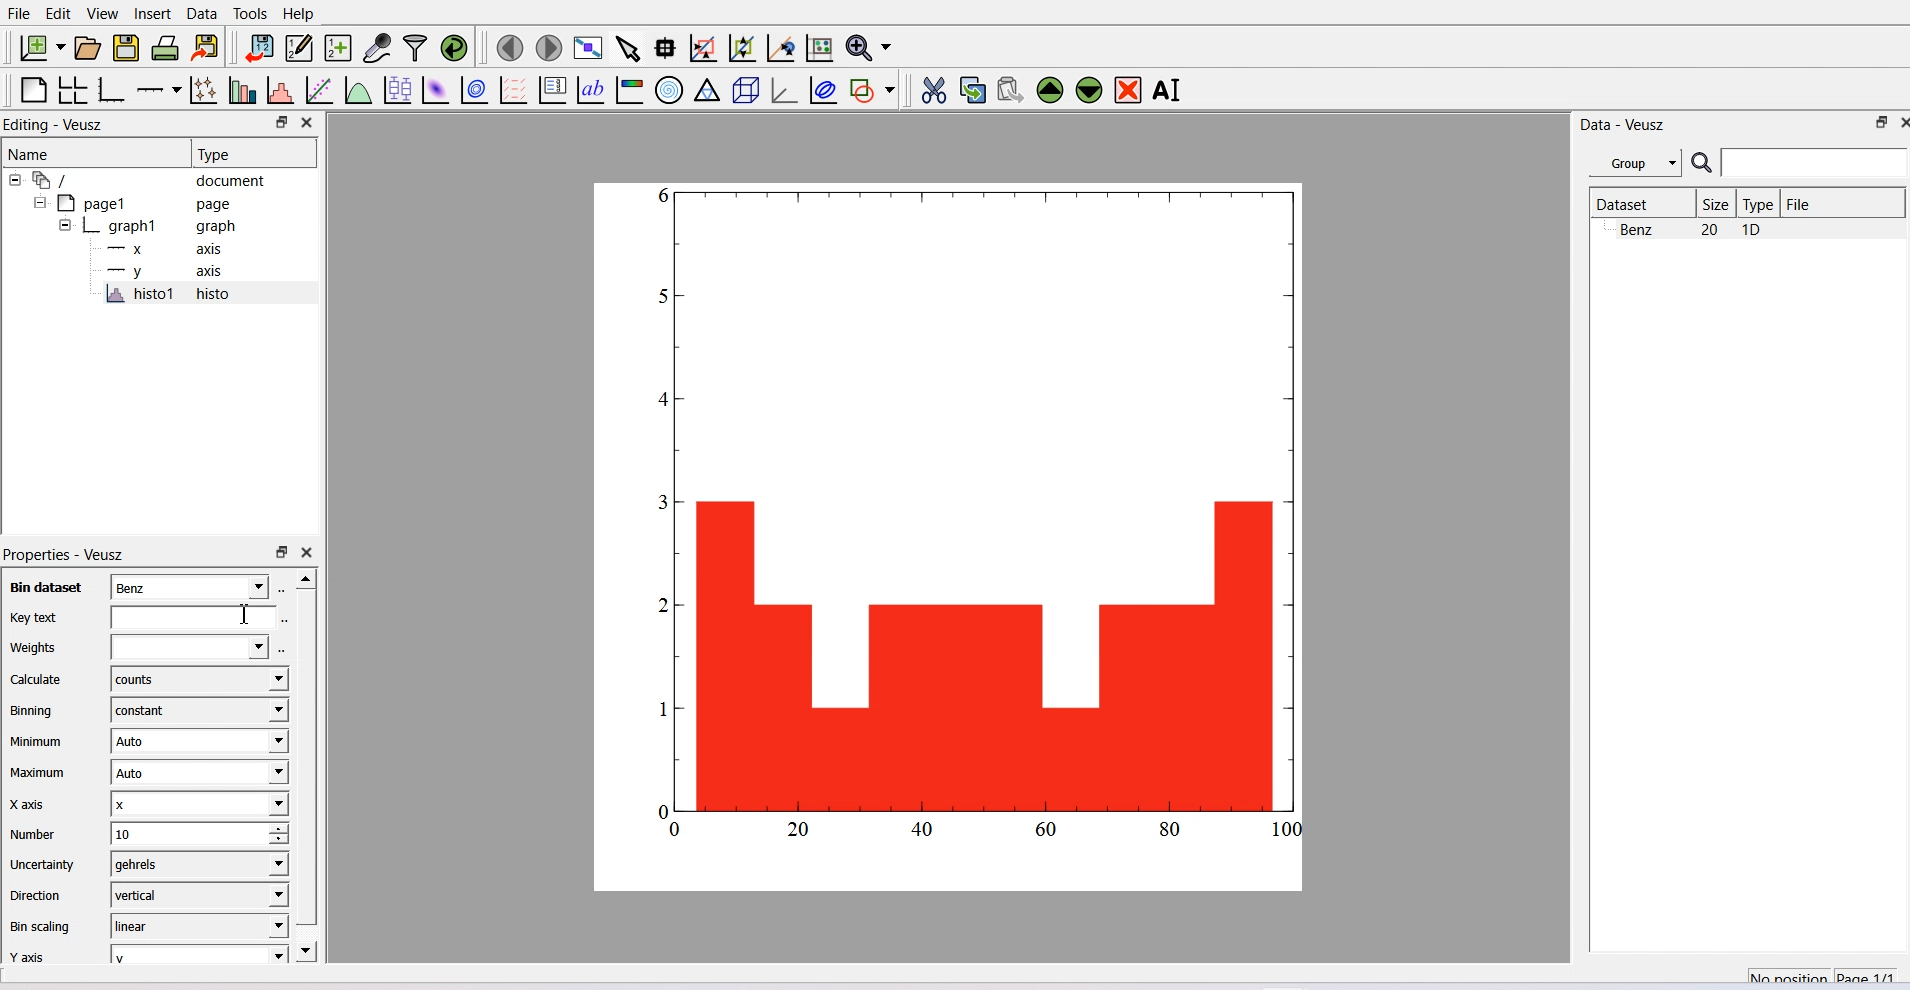  Describe the element at coordinates (1640, 203) in the screenshot. I see `Dataset` at that location.